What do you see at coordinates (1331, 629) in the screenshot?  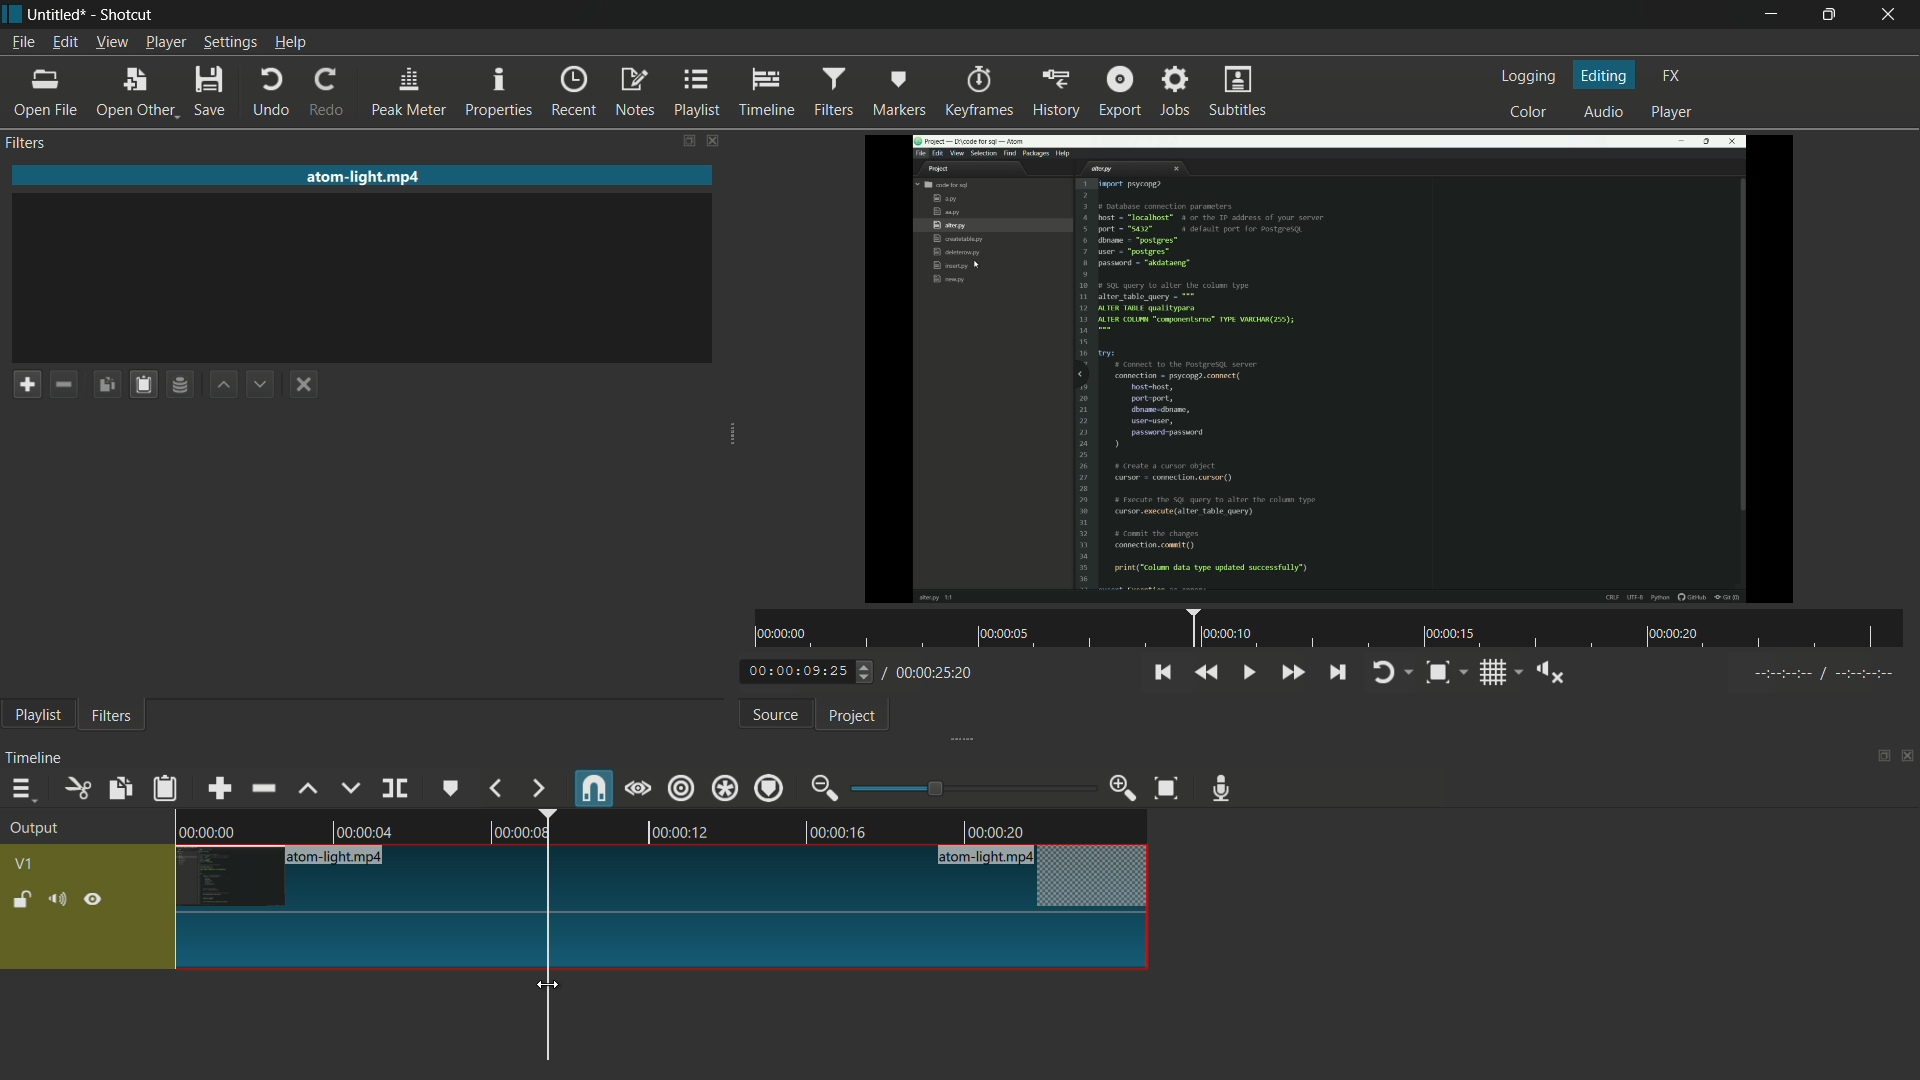 I see `time` at bounding box center [1331, 629].